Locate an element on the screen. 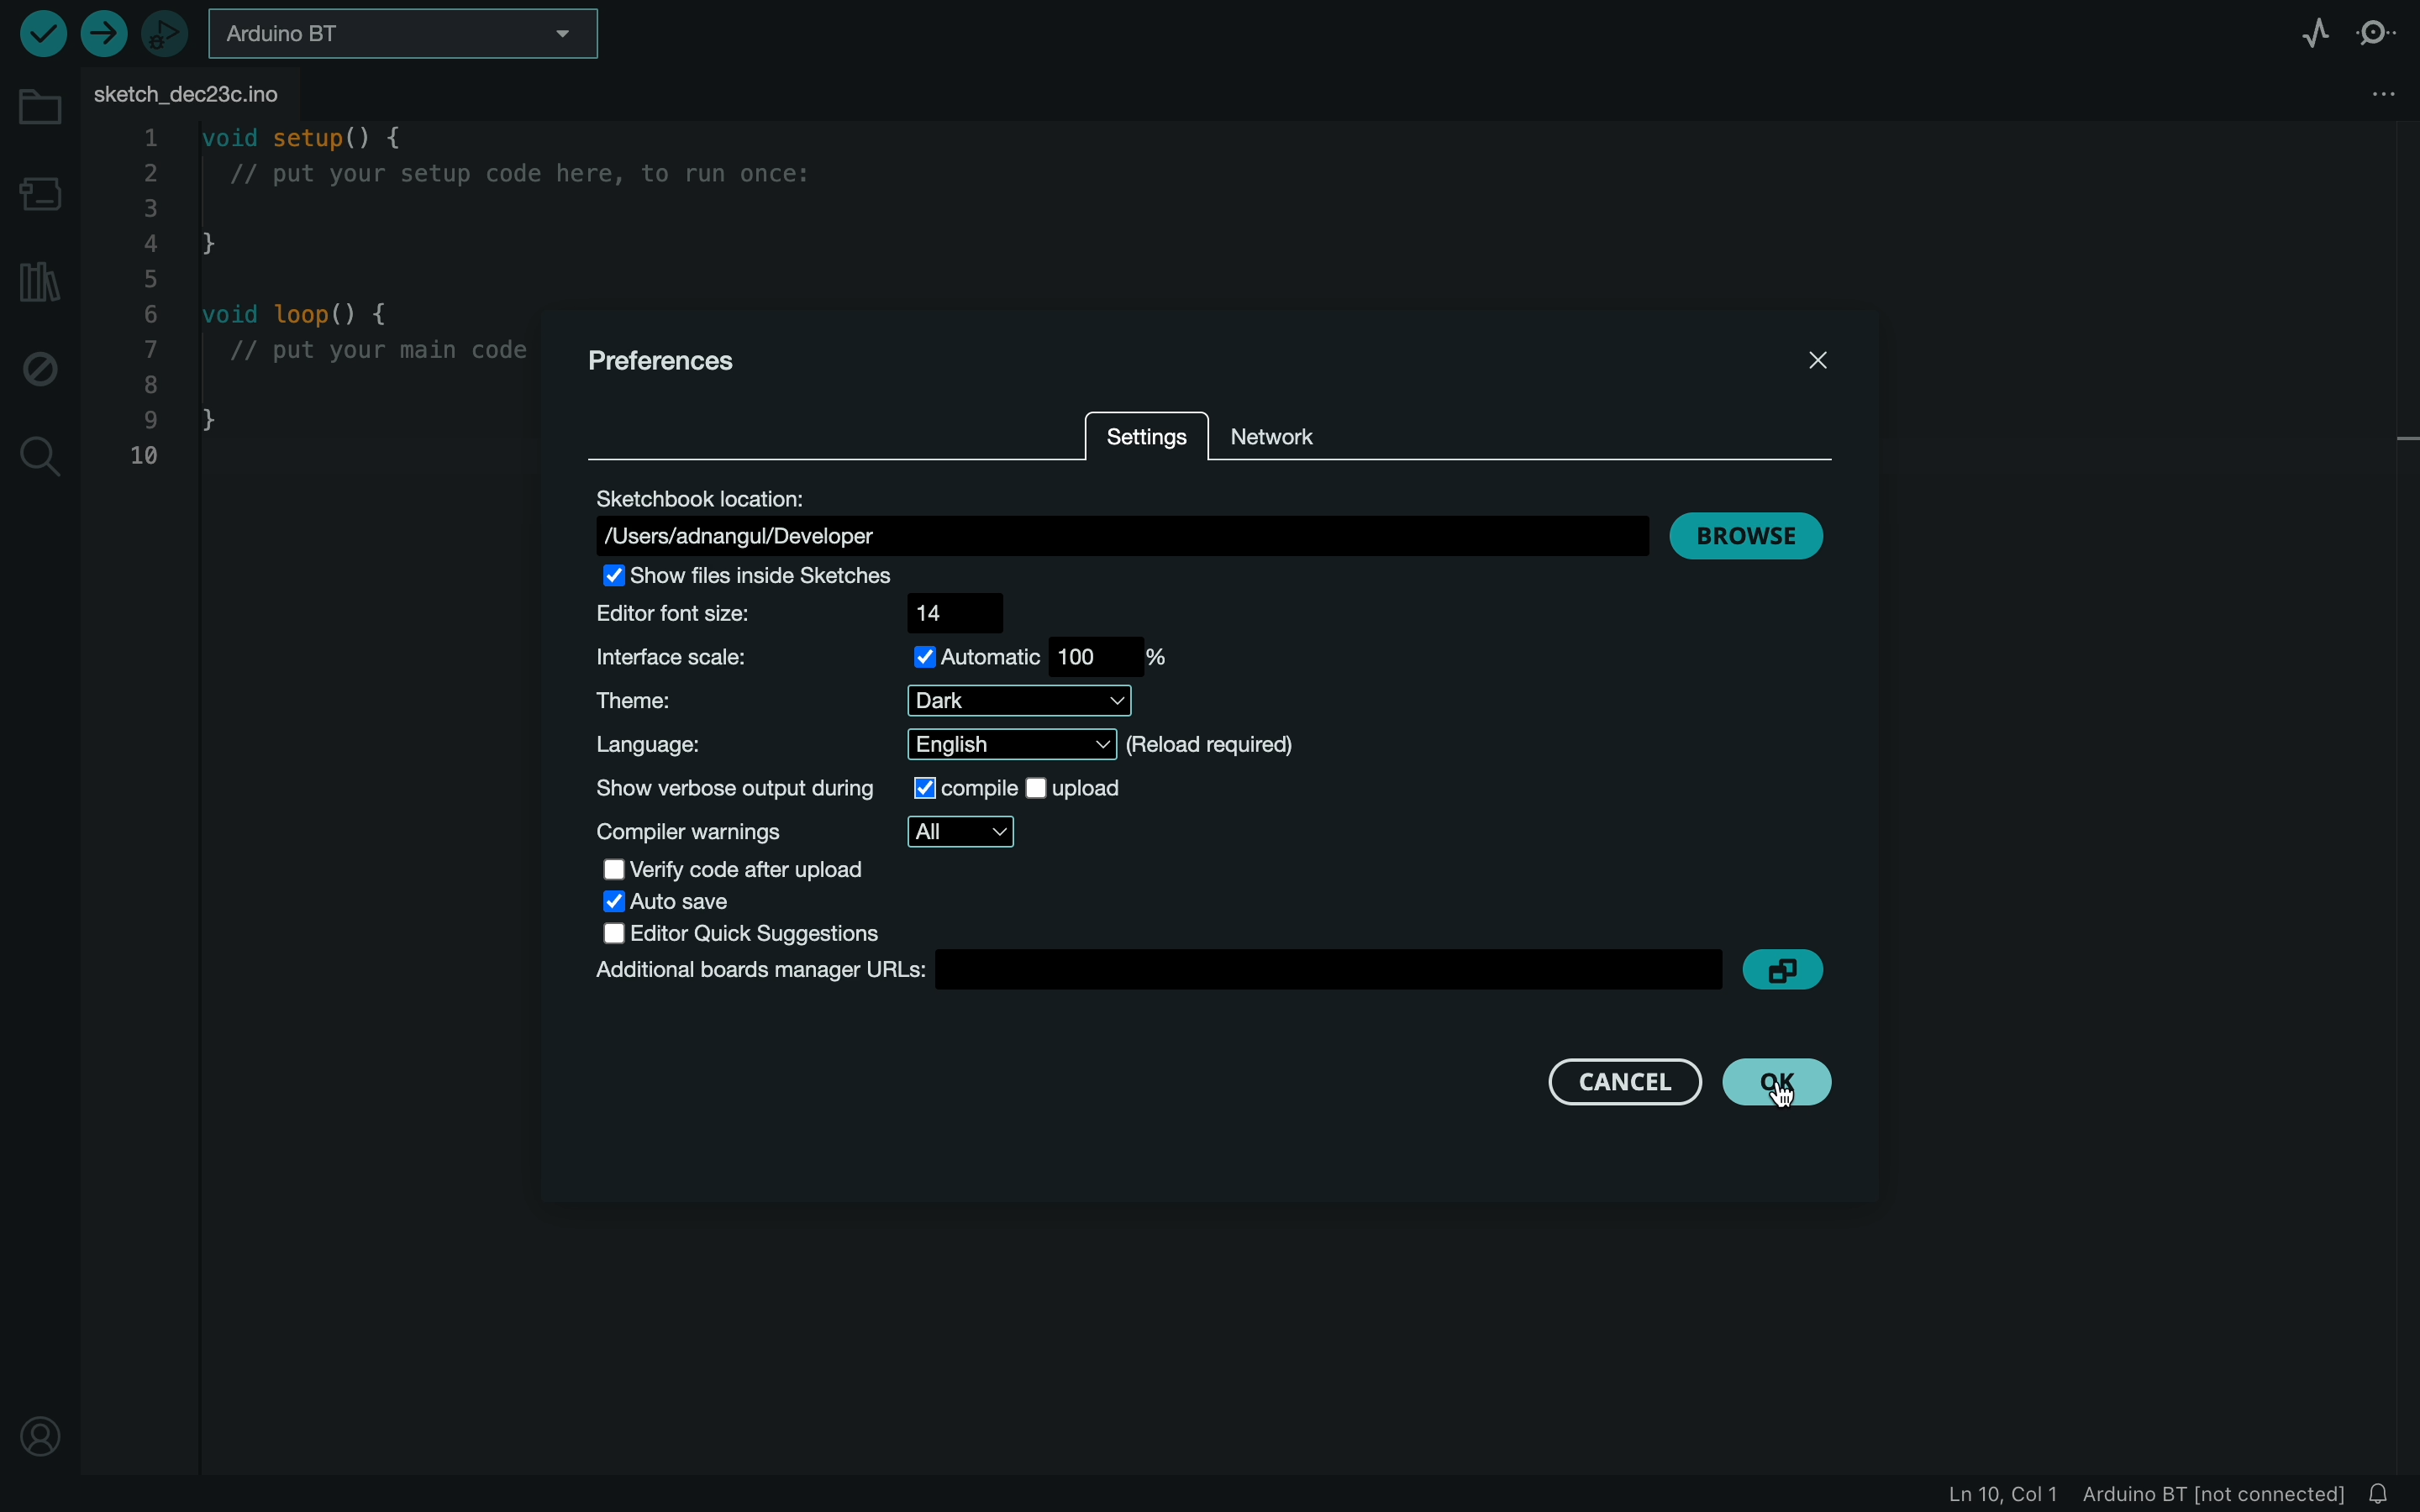 The image size is (2420, 1512). board manager is located at coordinates (37, 190).